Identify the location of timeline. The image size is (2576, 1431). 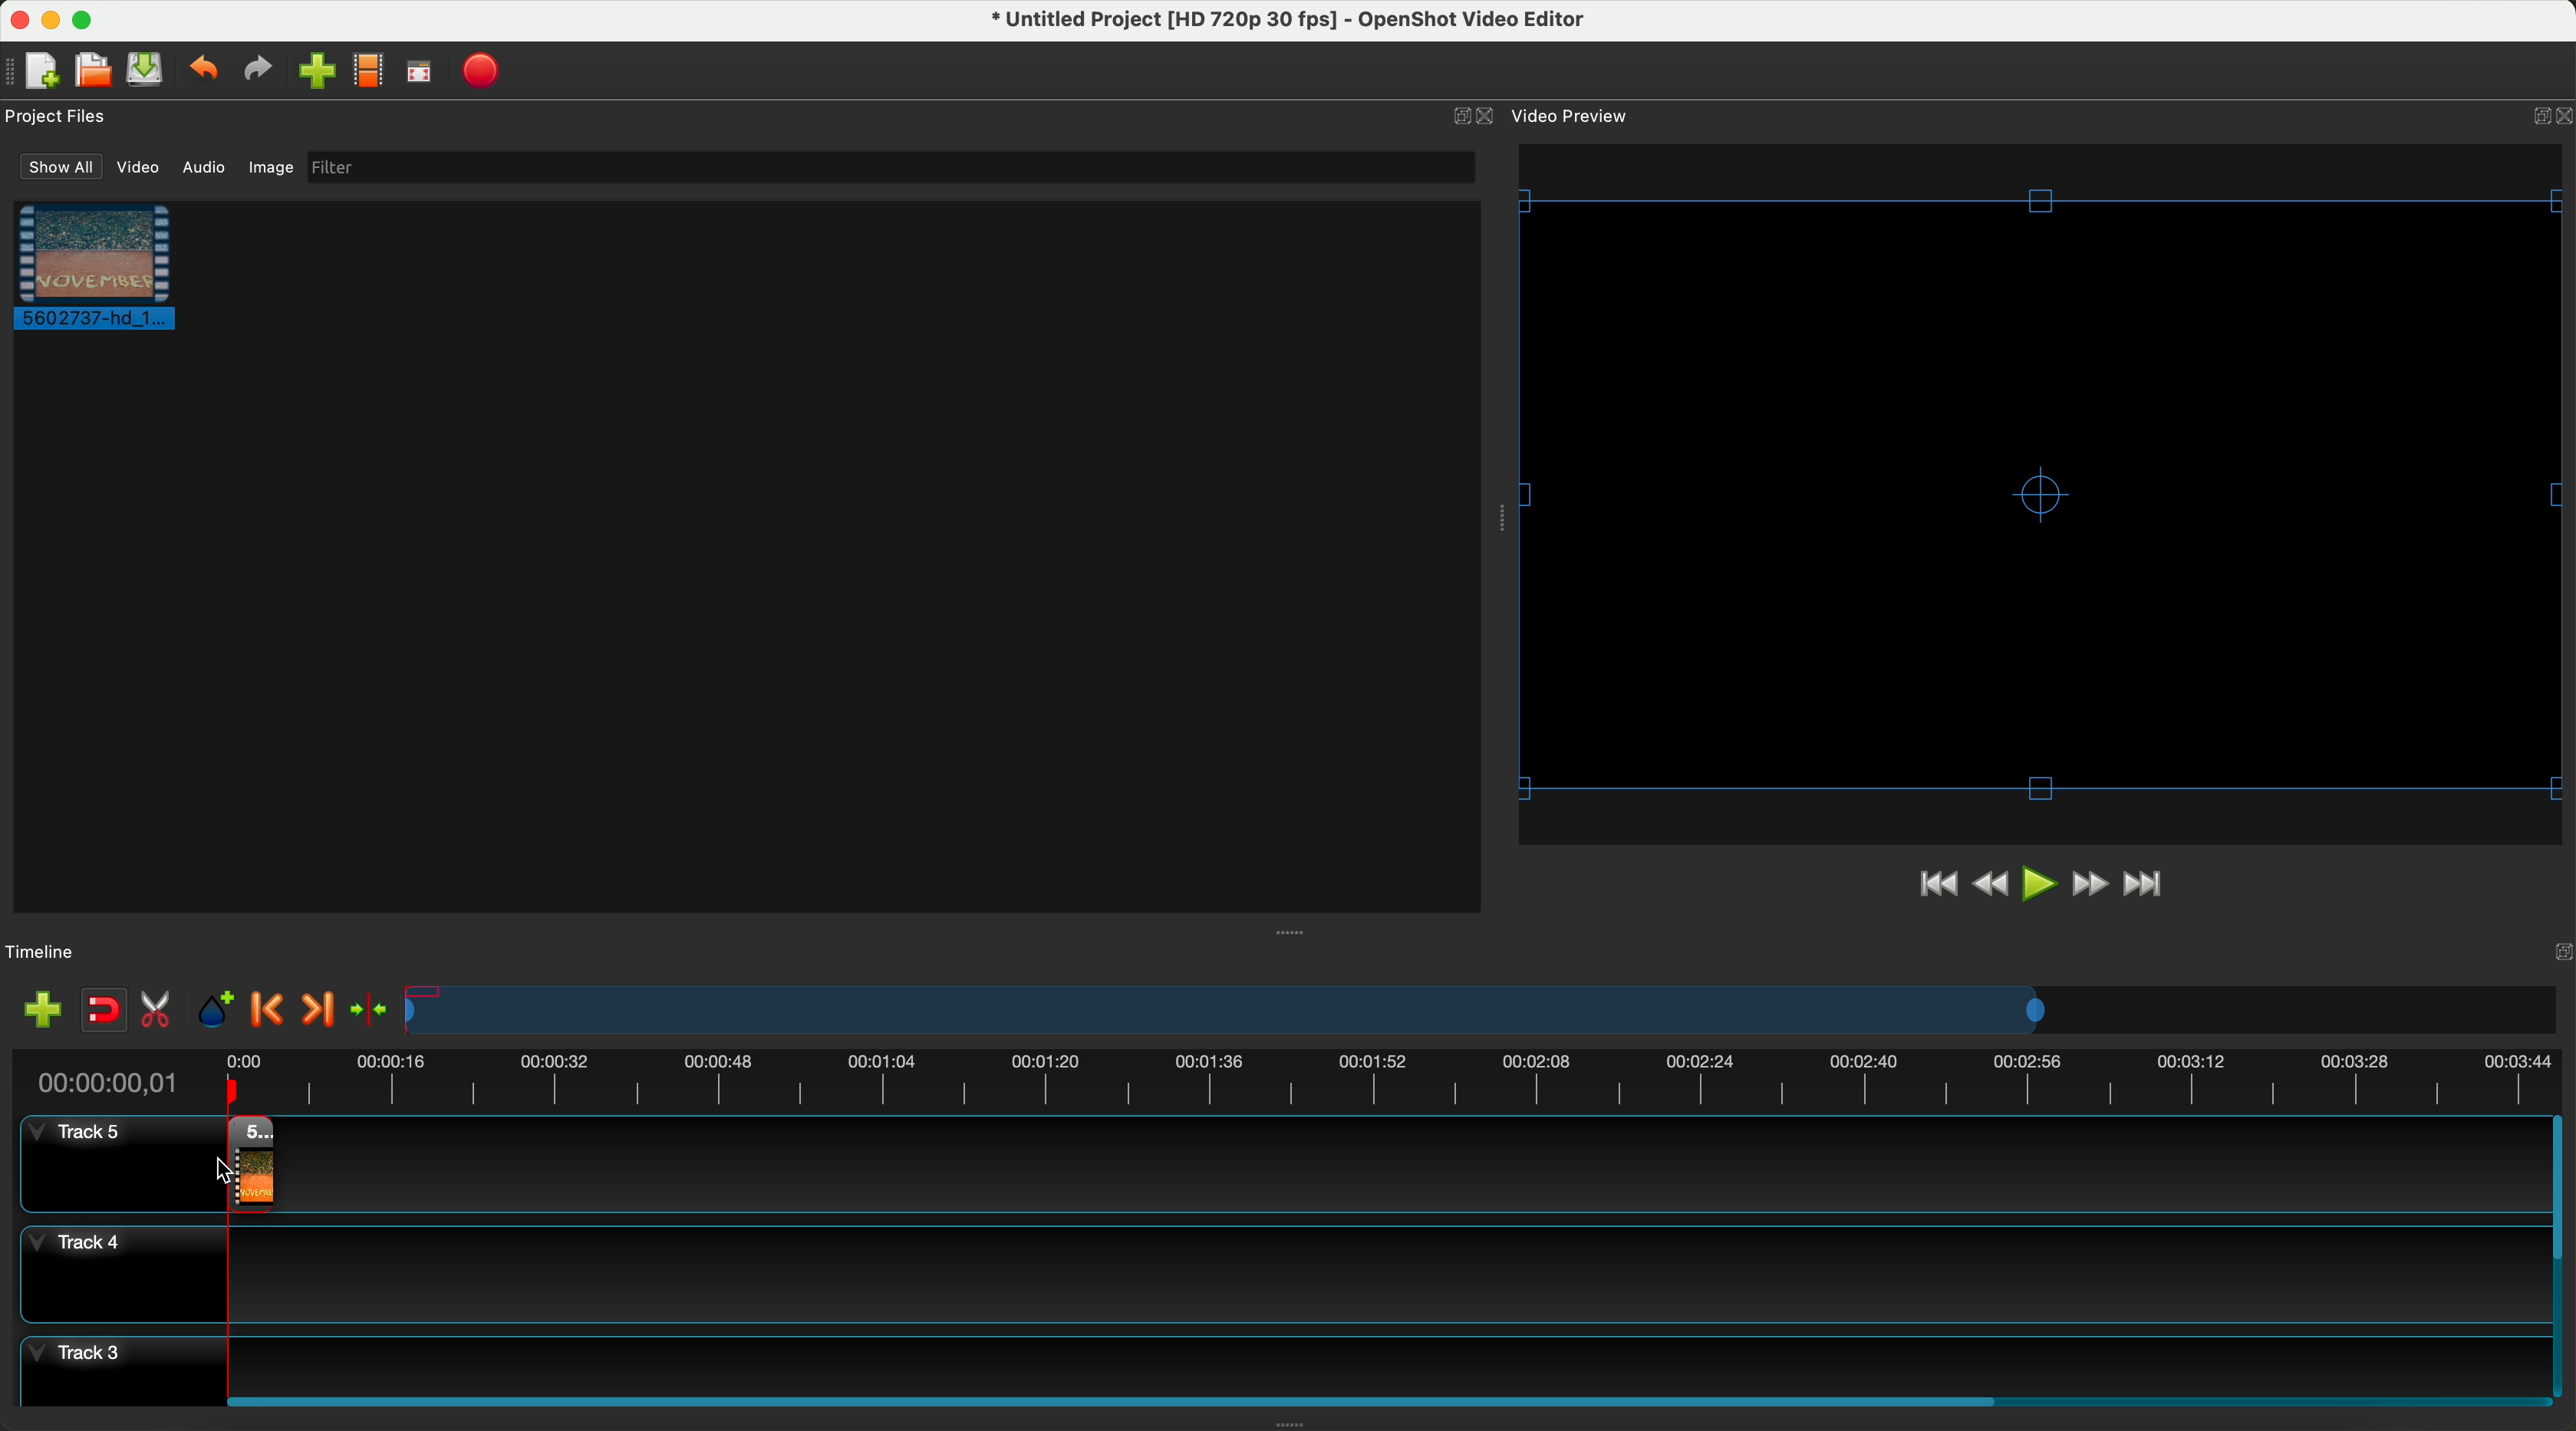
(42, 953).